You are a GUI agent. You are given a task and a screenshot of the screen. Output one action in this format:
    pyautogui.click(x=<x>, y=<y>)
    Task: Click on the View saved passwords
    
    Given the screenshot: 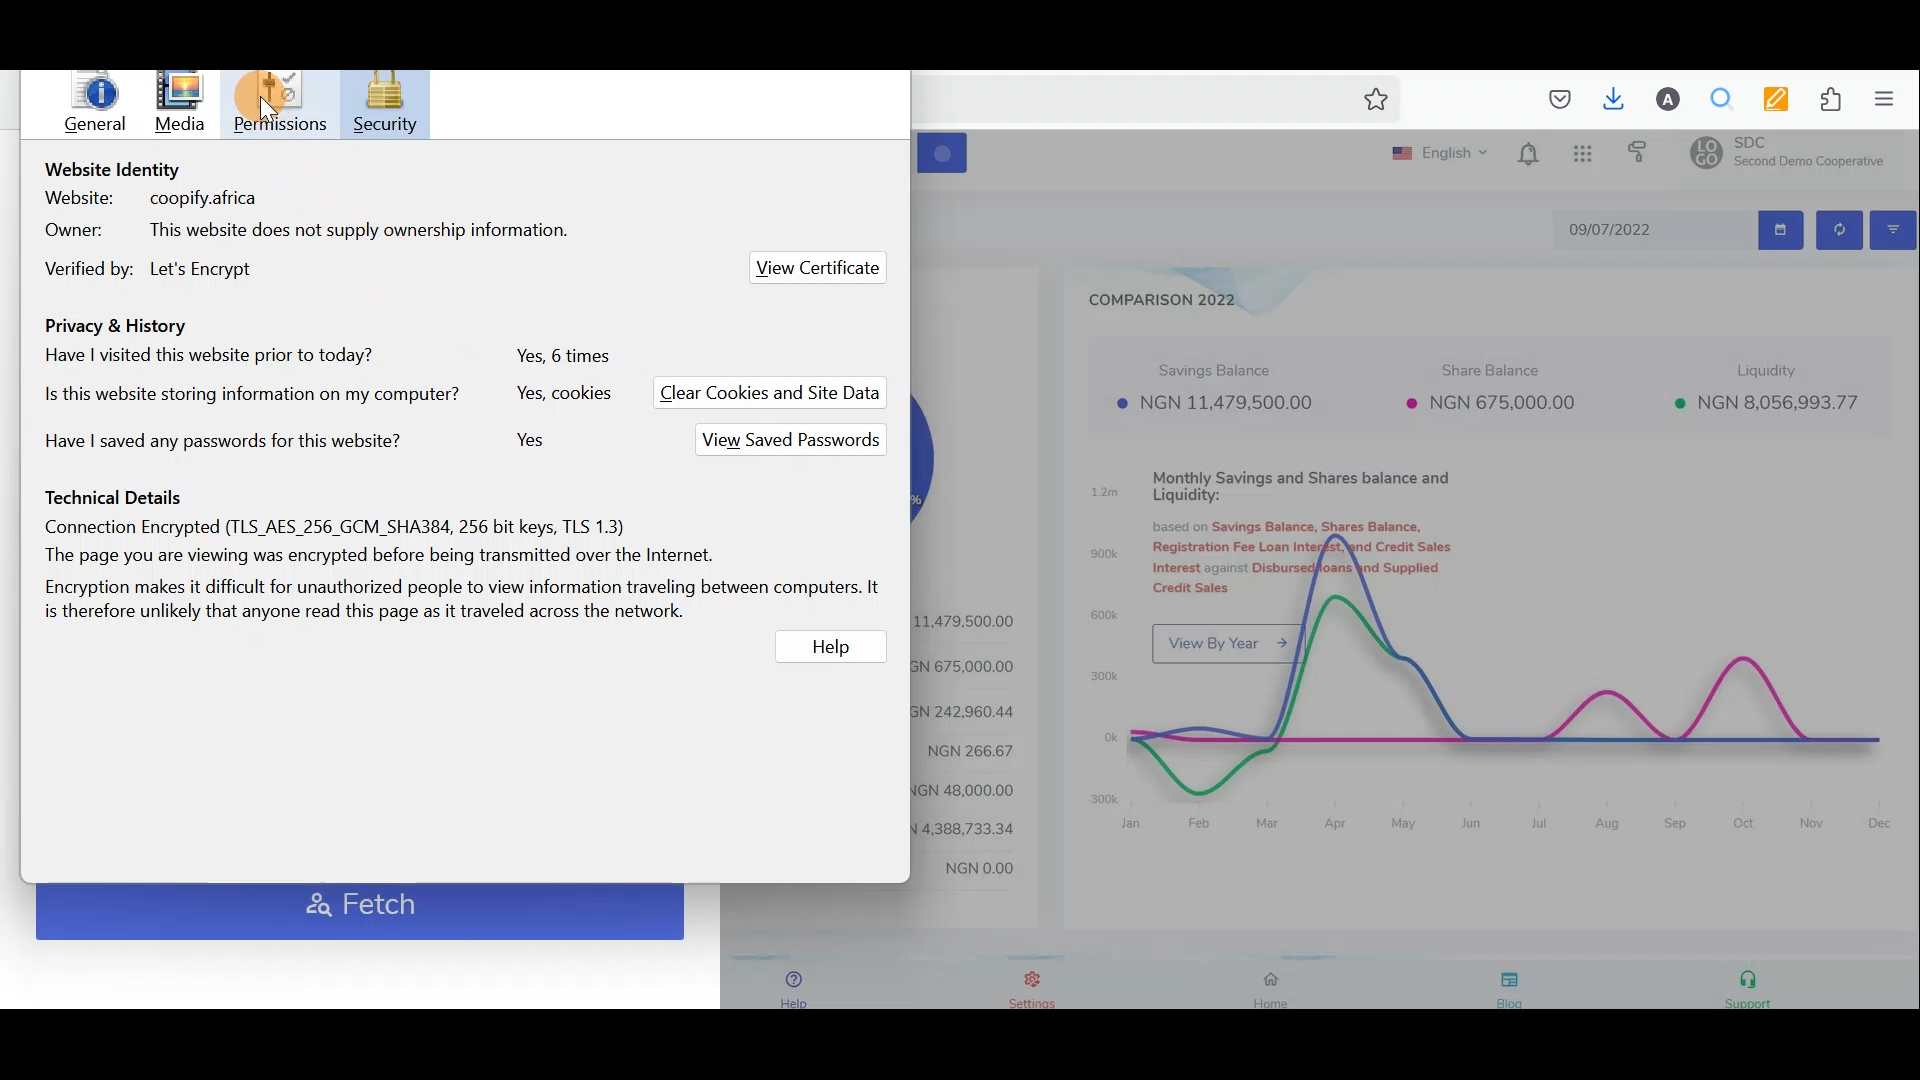 What is the action you would take?
    pyautogui.click(x=784, y=441)
    